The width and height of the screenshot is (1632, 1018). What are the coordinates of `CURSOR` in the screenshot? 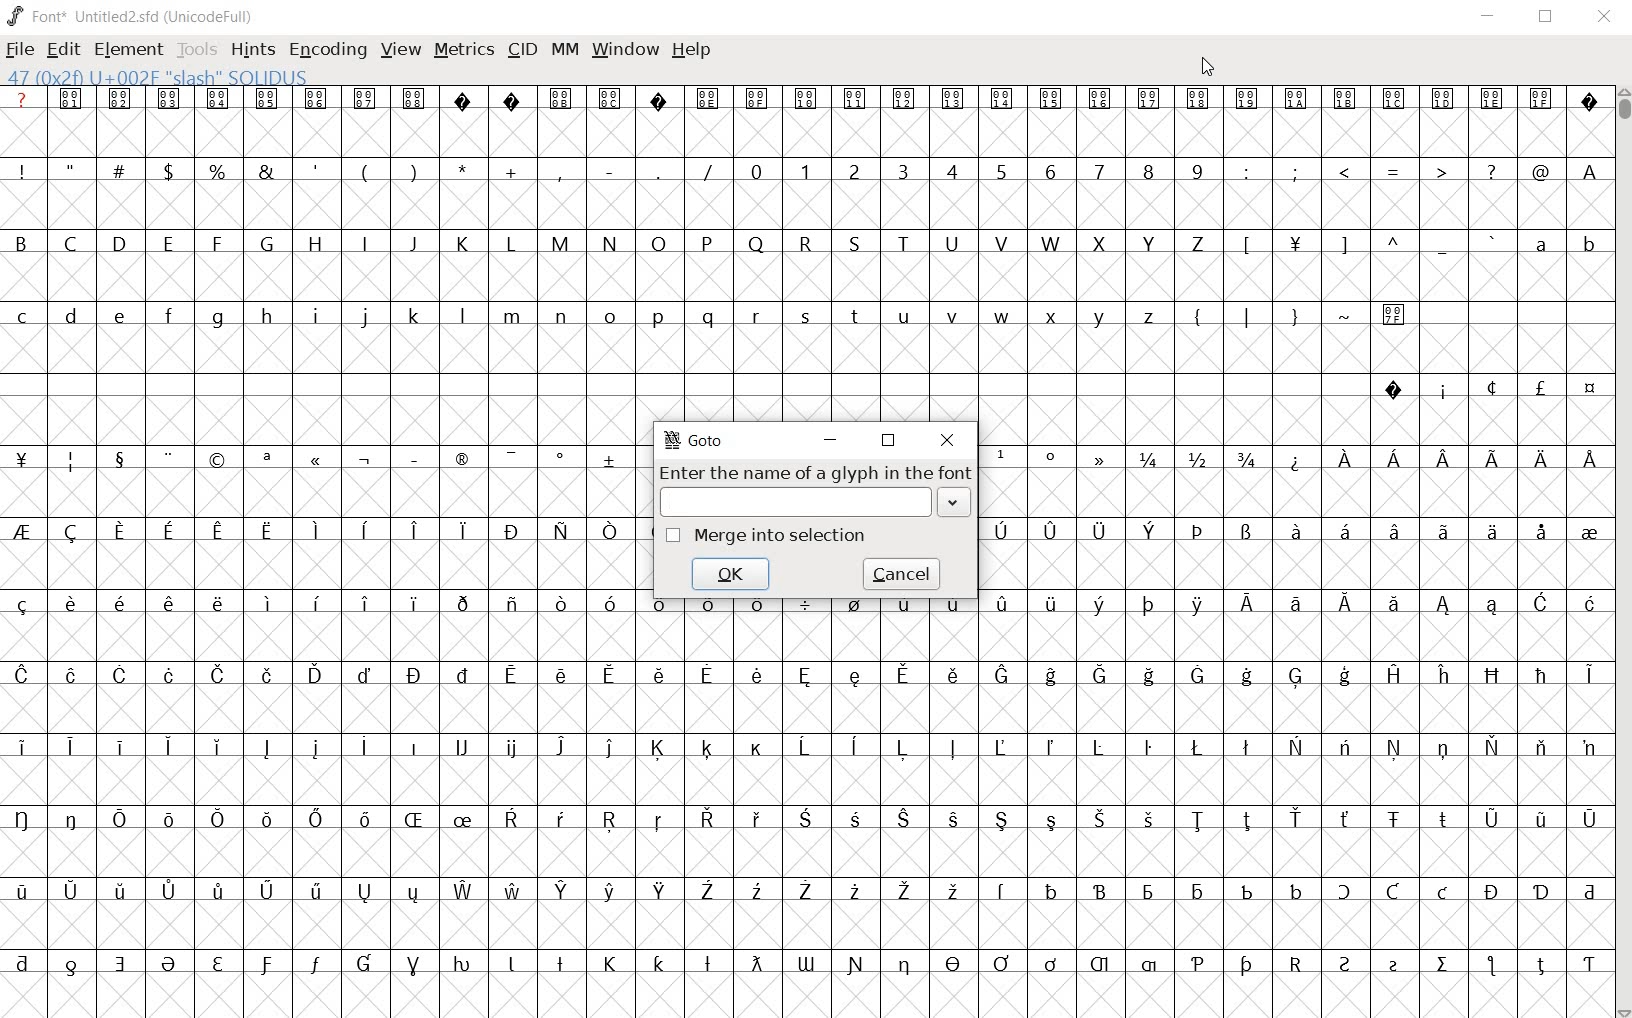 It's located at (1622, 553).